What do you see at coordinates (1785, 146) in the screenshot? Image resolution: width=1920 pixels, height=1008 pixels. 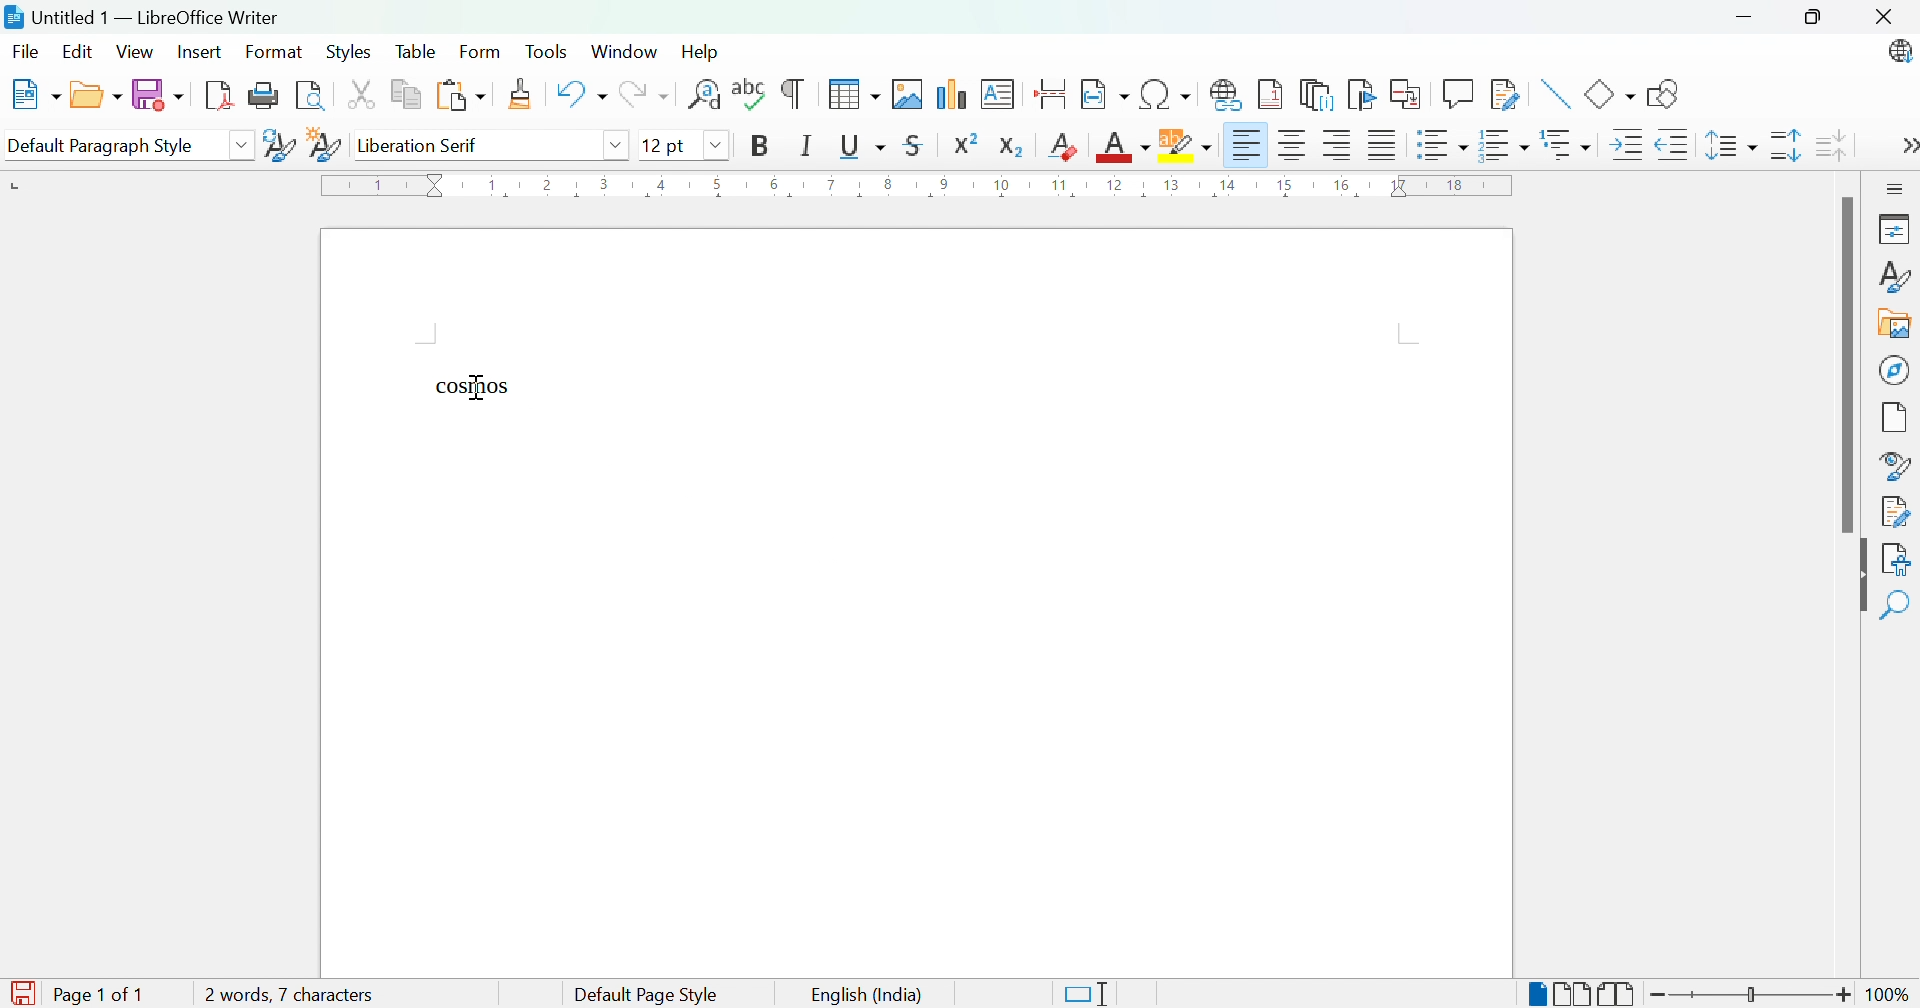 I see `Increase line spacing` at bounding box center [1785, 146].